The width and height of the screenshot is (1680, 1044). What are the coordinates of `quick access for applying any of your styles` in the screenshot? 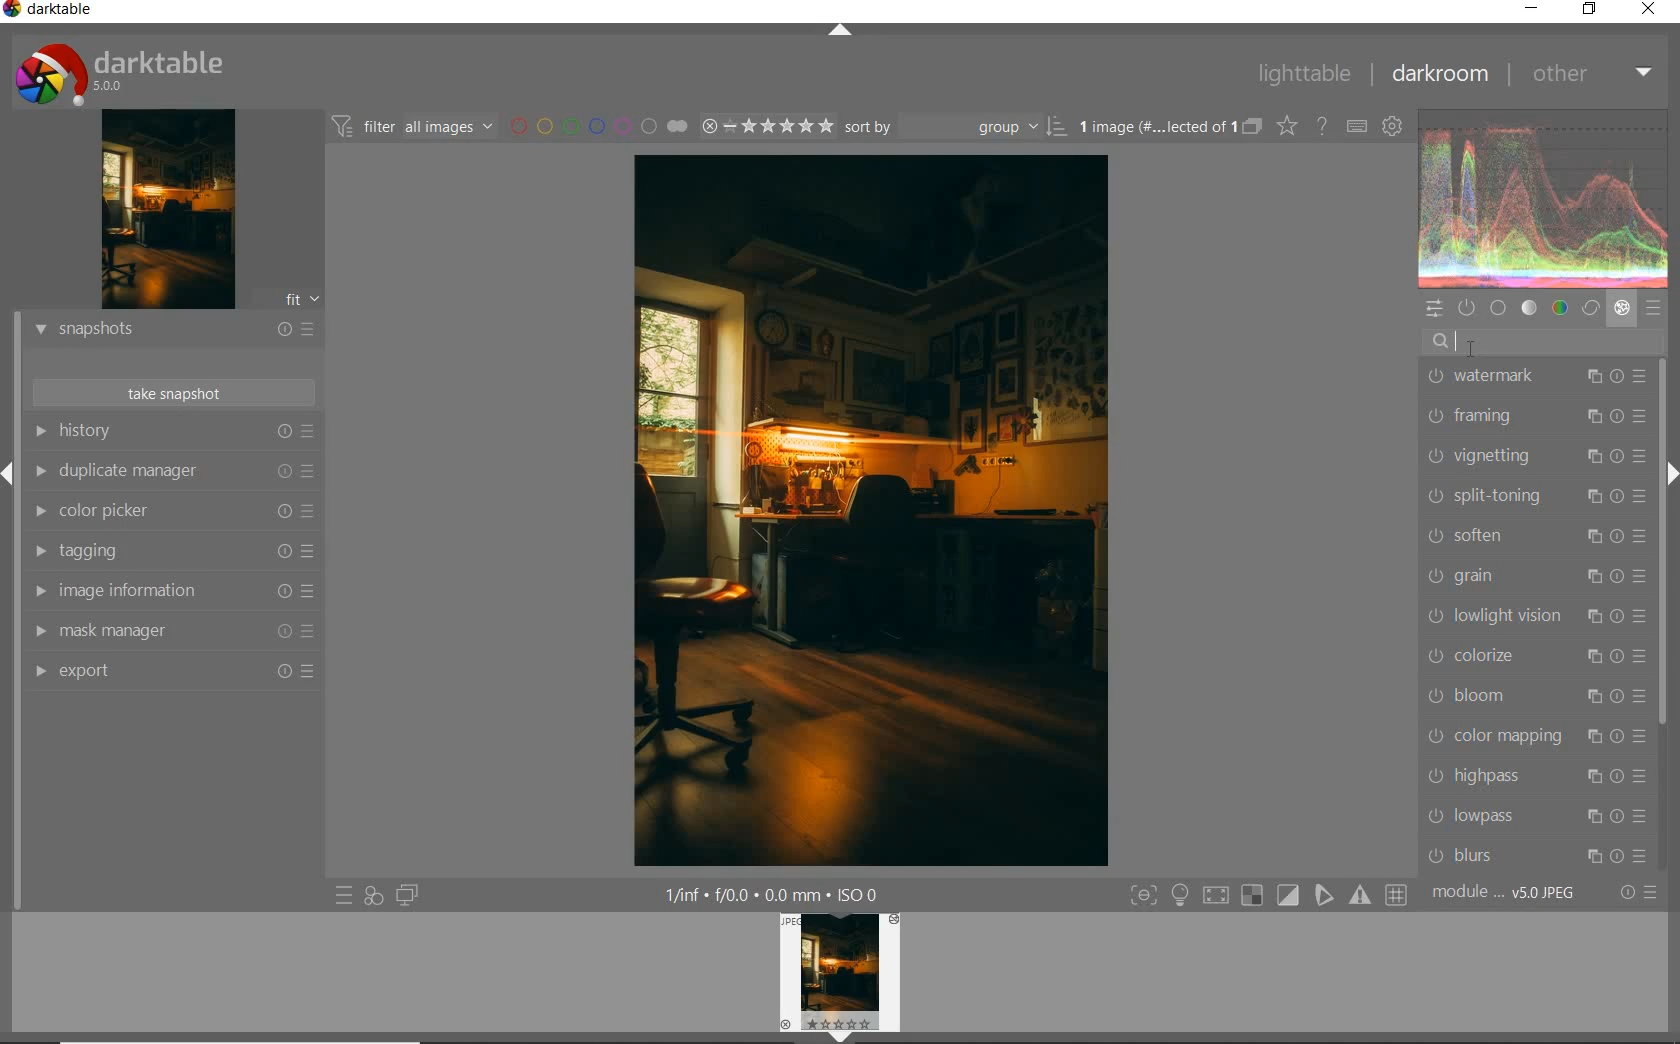 It's located at (372, 895).